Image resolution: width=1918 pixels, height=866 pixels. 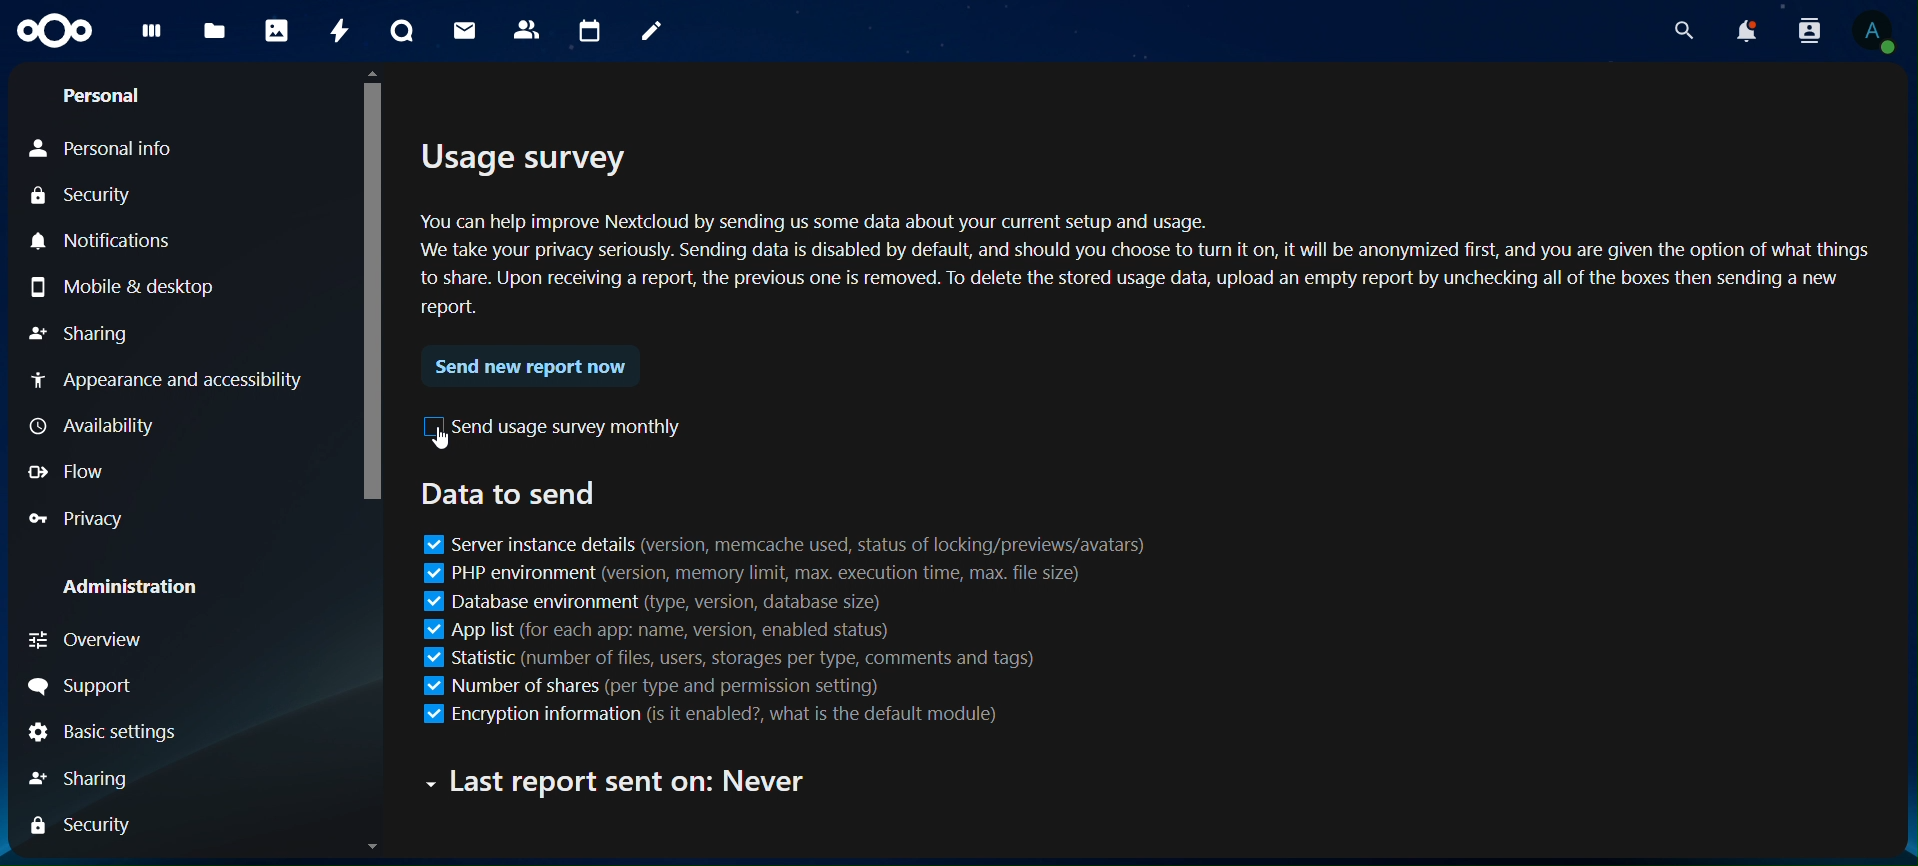 I want to click on statistic, so click(x=694, y=656).